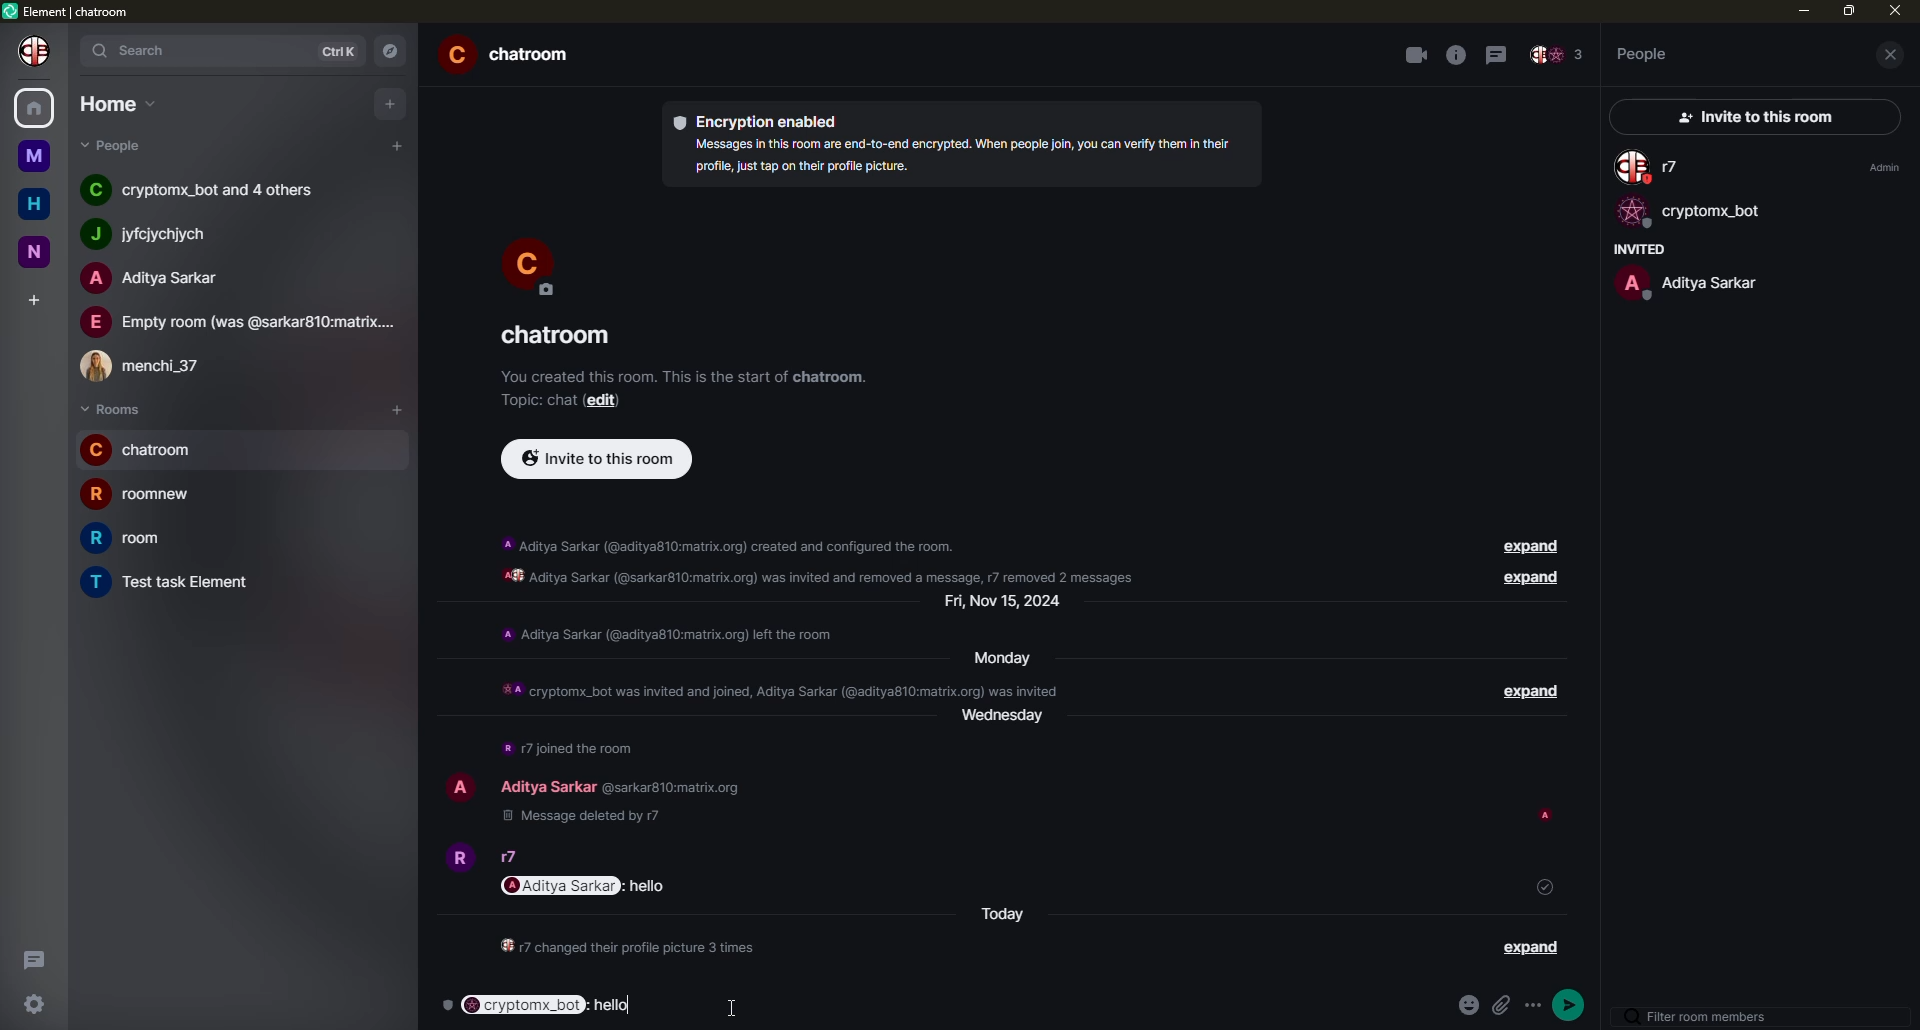  What do you see at coordinates (514, 857) in the screenshot?
I see `people` at bounding box center [514, 857].